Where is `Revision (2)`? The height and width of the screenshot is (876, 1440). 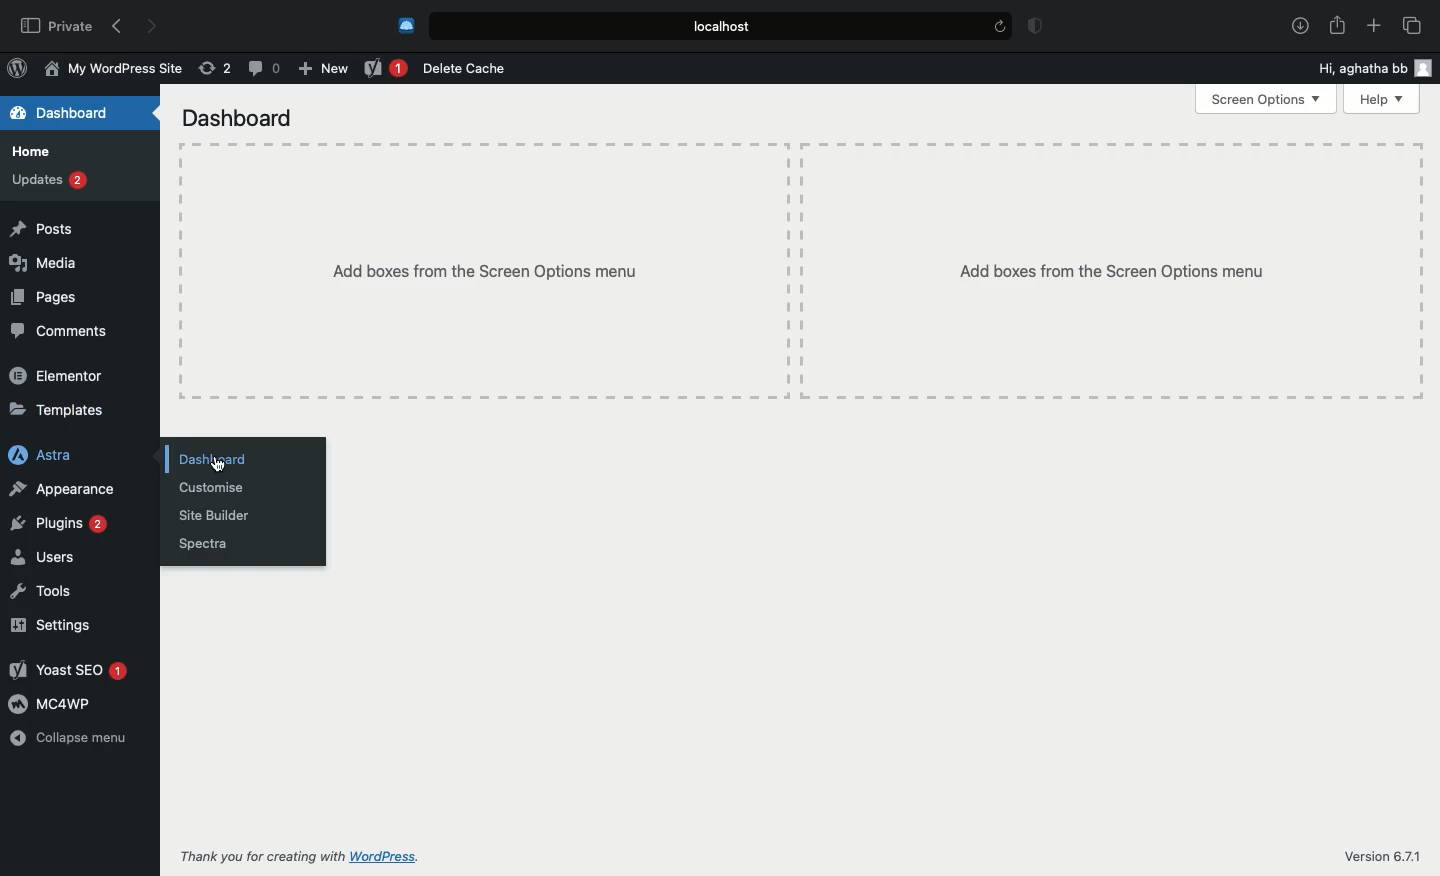
Revision (2) is located at coordinates (215, 69).